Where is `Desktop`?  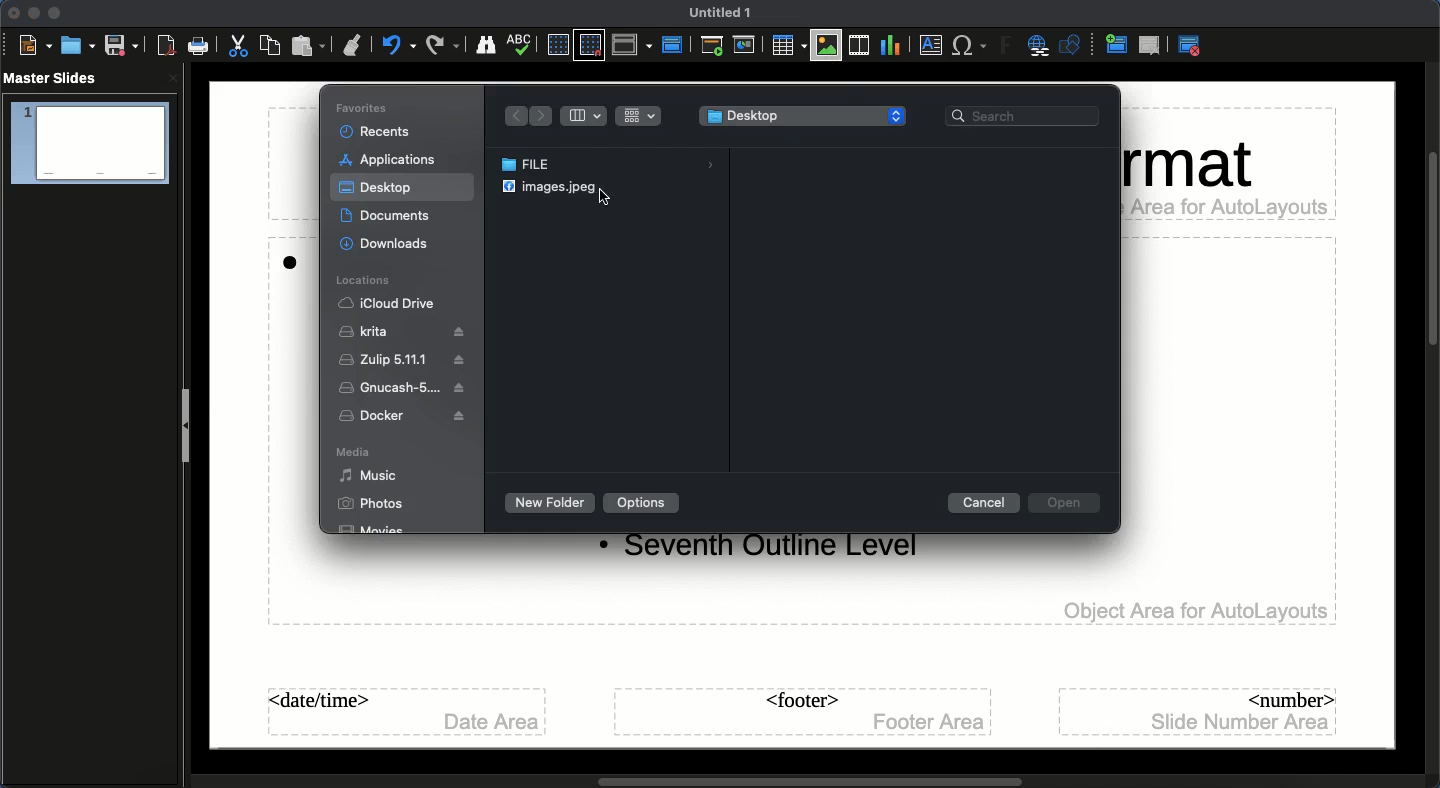 Desktop is located at coordinates (802, 115).